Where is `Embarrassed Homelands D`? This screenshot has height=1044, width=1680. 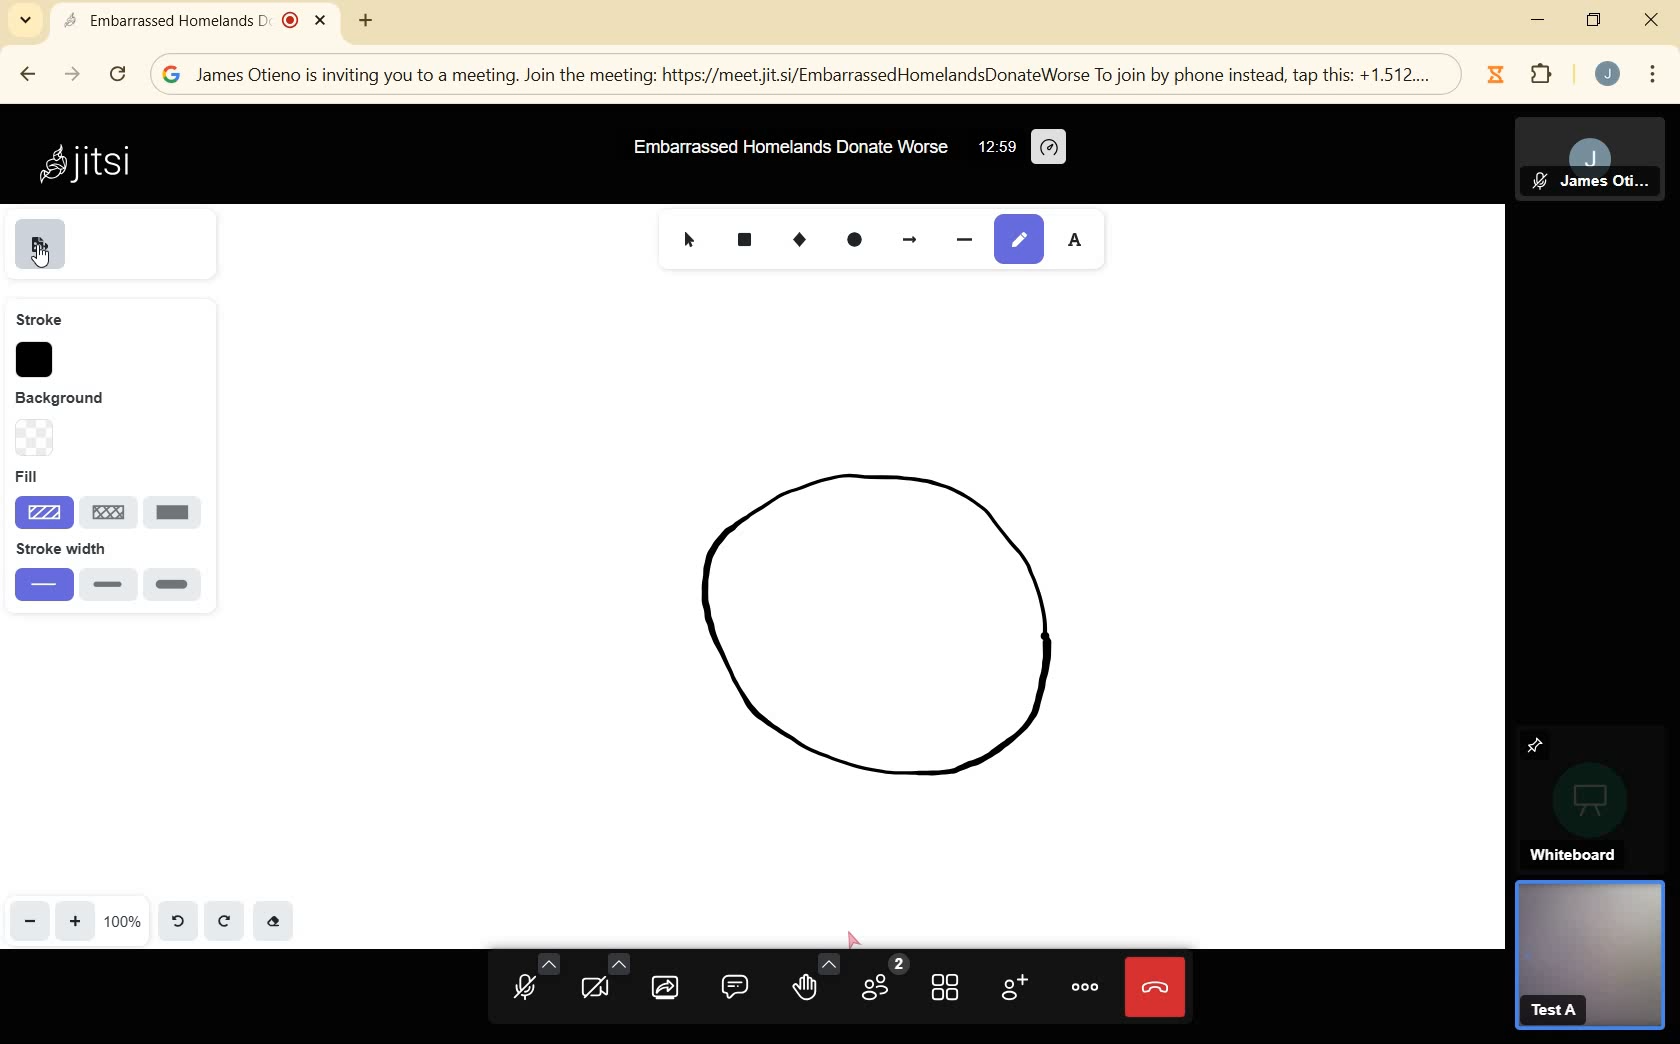 Embarrassed Homelands D is located at coordinates (191, 22).